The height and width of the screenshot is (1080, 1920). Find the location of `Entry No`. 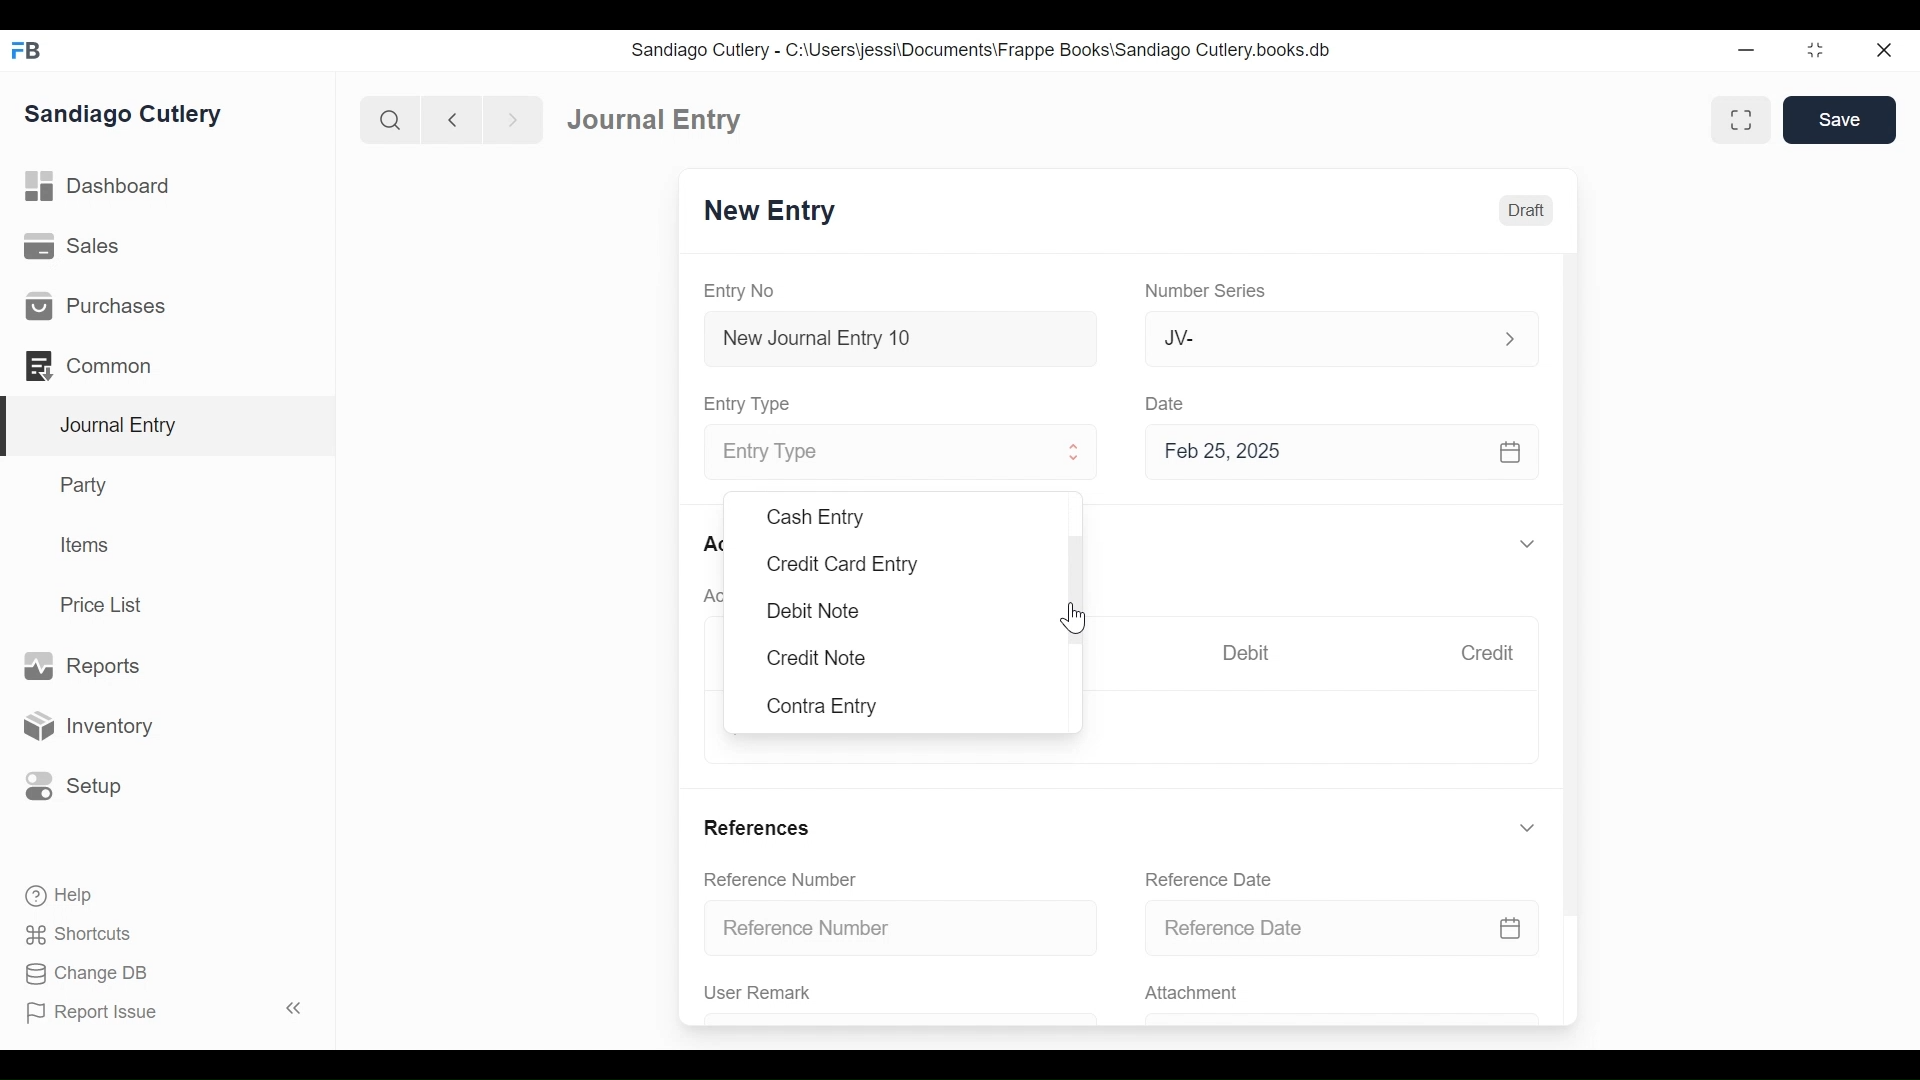

Entry No is located at coordinates (745, 290).